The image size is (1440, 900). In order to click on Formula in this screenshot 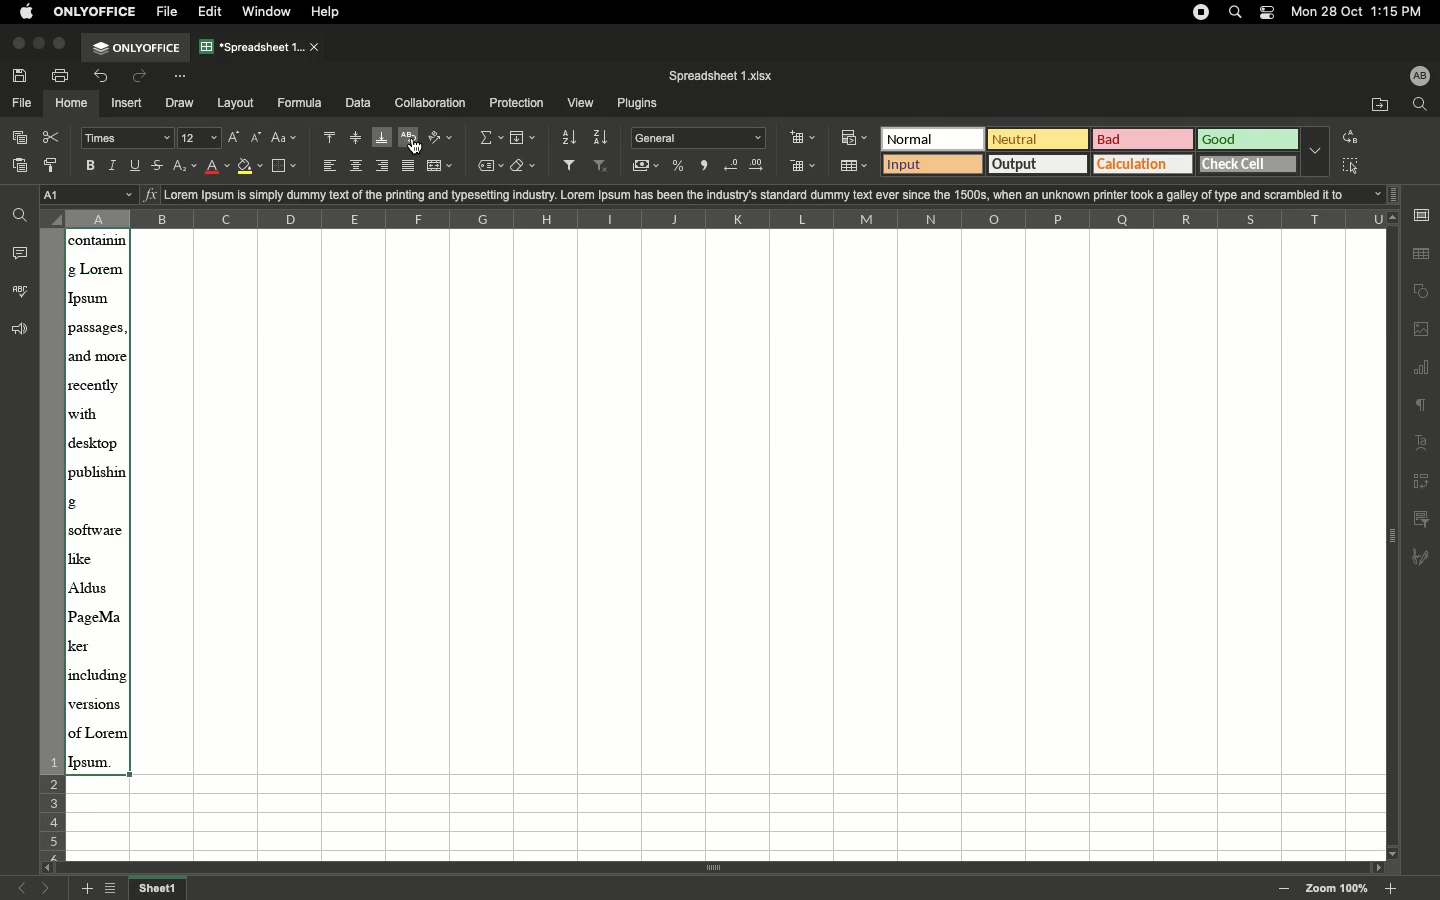, I will do `click(300, 104)`.